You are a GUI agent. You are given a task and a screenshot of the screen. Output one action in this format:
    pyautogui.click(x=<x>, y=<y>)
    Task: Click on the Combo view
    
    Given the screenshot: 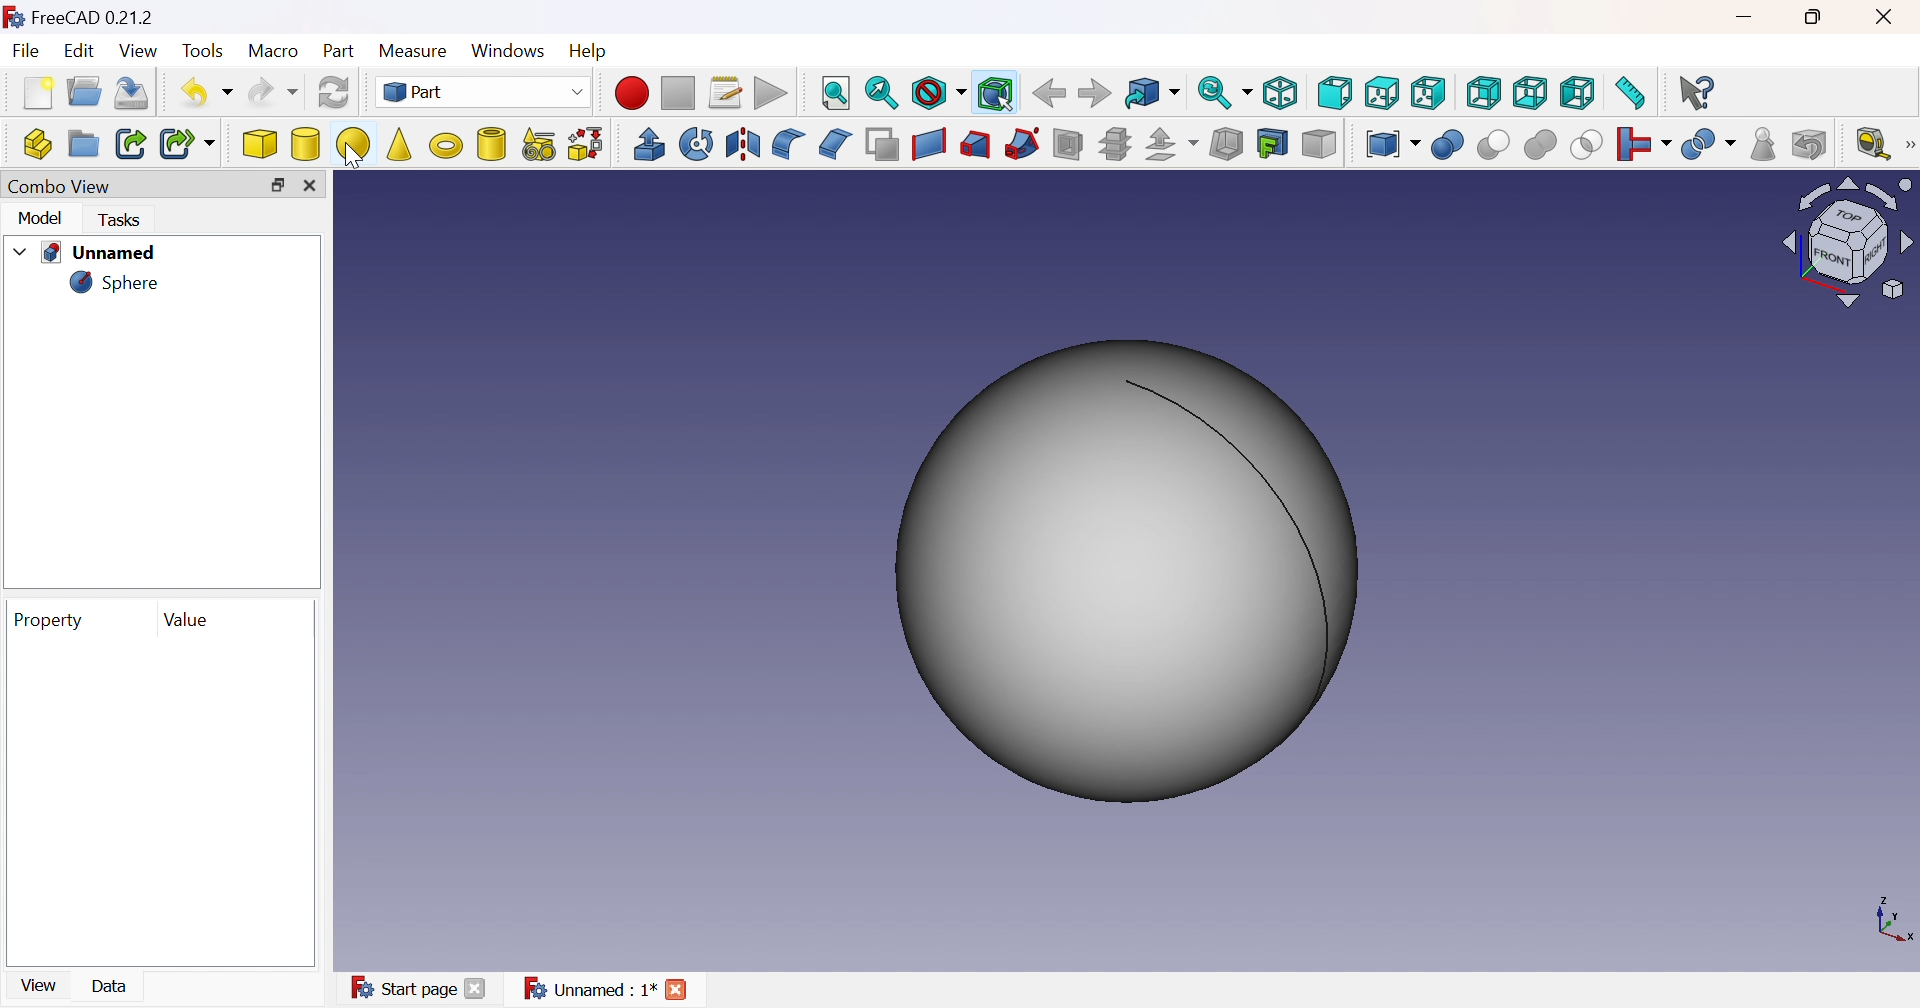 What is the action you would take?
    pyautogui.click(x=64, y=187)
    